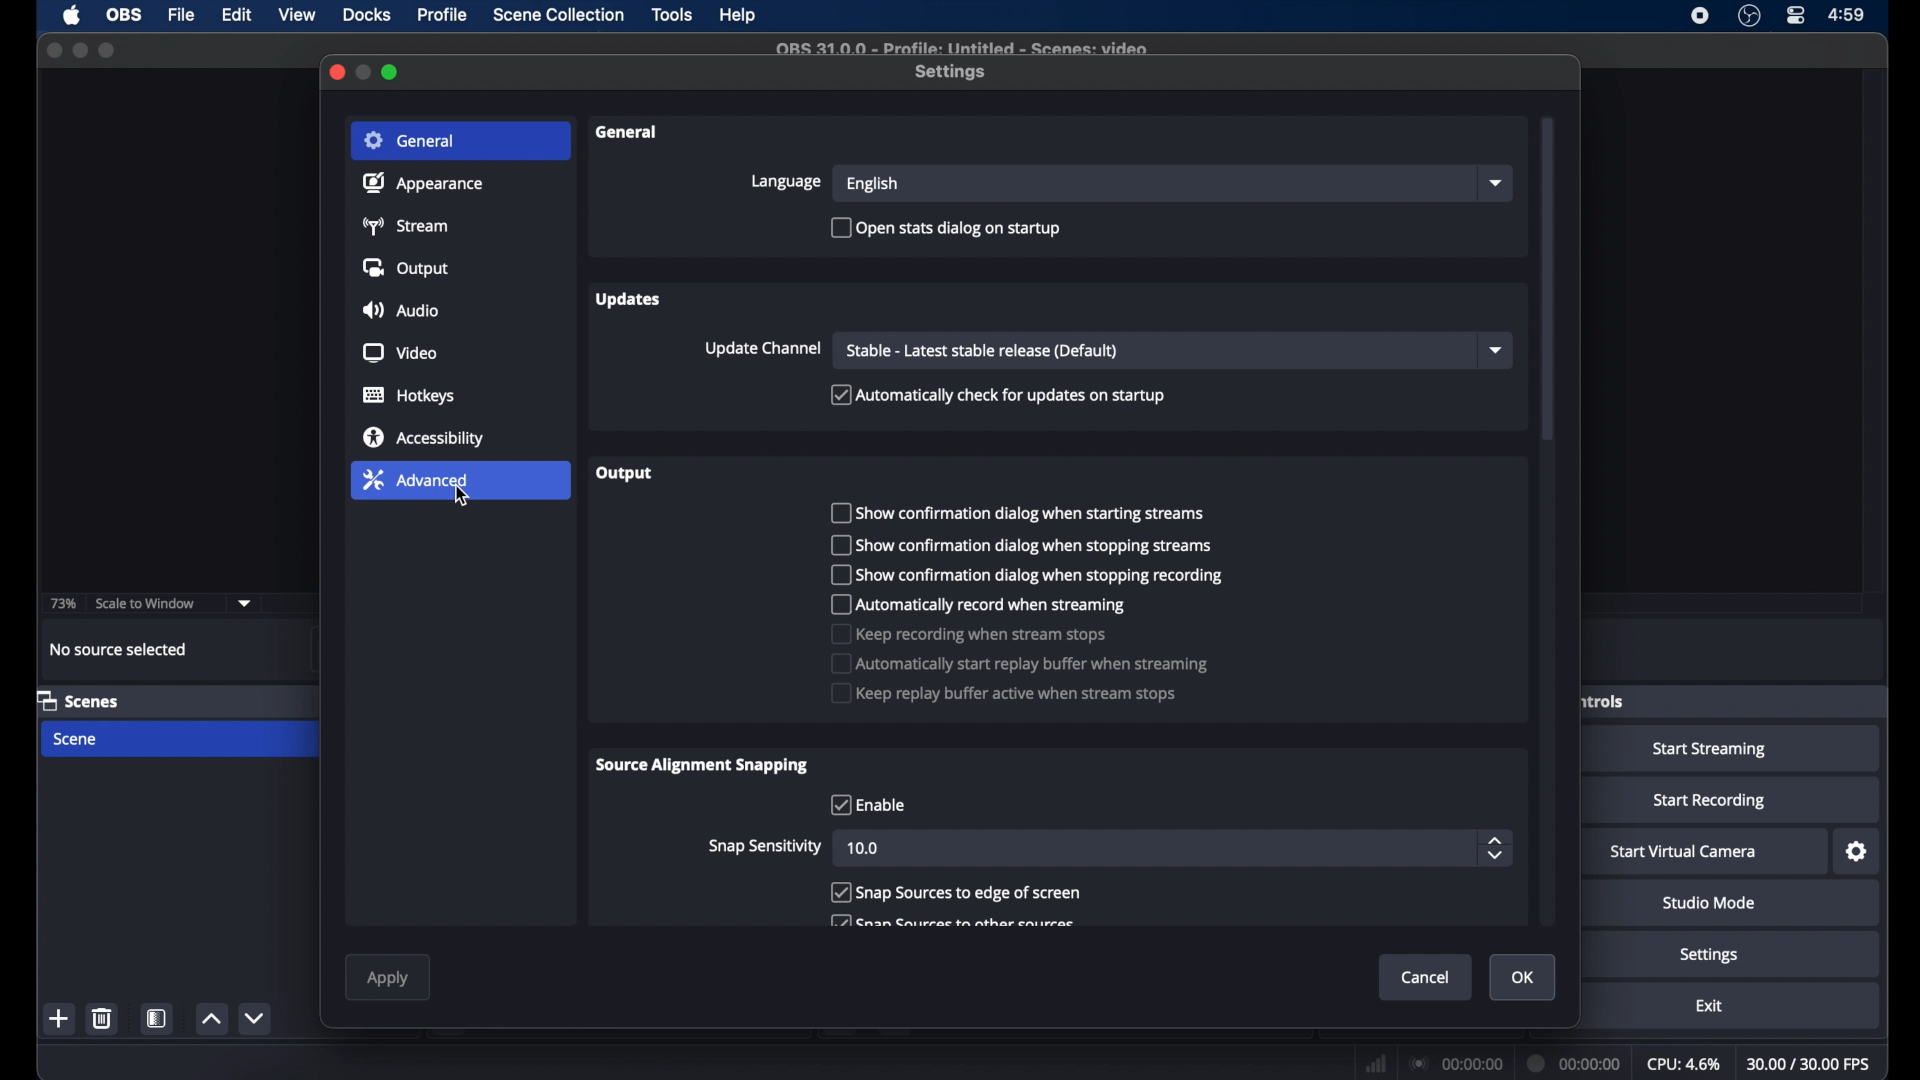 Image resolution: width=1920 pixels, height=1080 pixels. What do you see at coordinates (1810, 1063) in the screenshot?
I see `30.00/30.00 fps` at bounding box center [1810, 1063].